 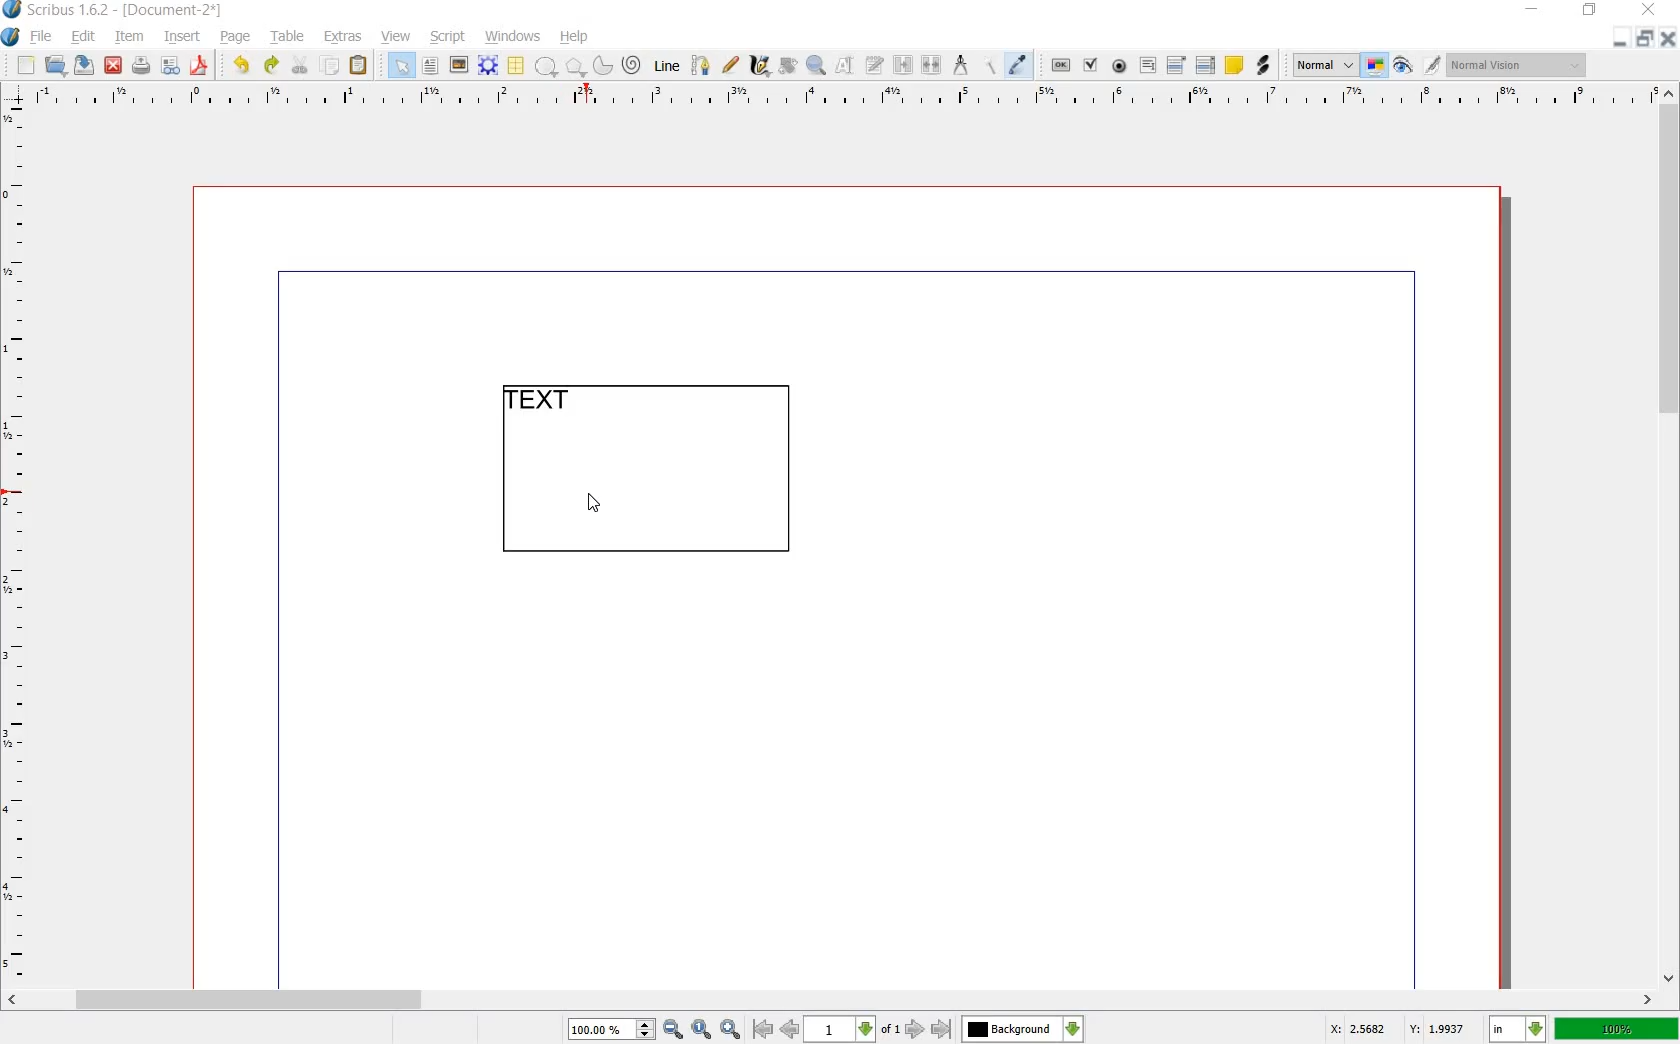 What do you see at coordinates (731, 1029) in the screenshot?
I see `zoom in` at bounding box center [731, 1029].